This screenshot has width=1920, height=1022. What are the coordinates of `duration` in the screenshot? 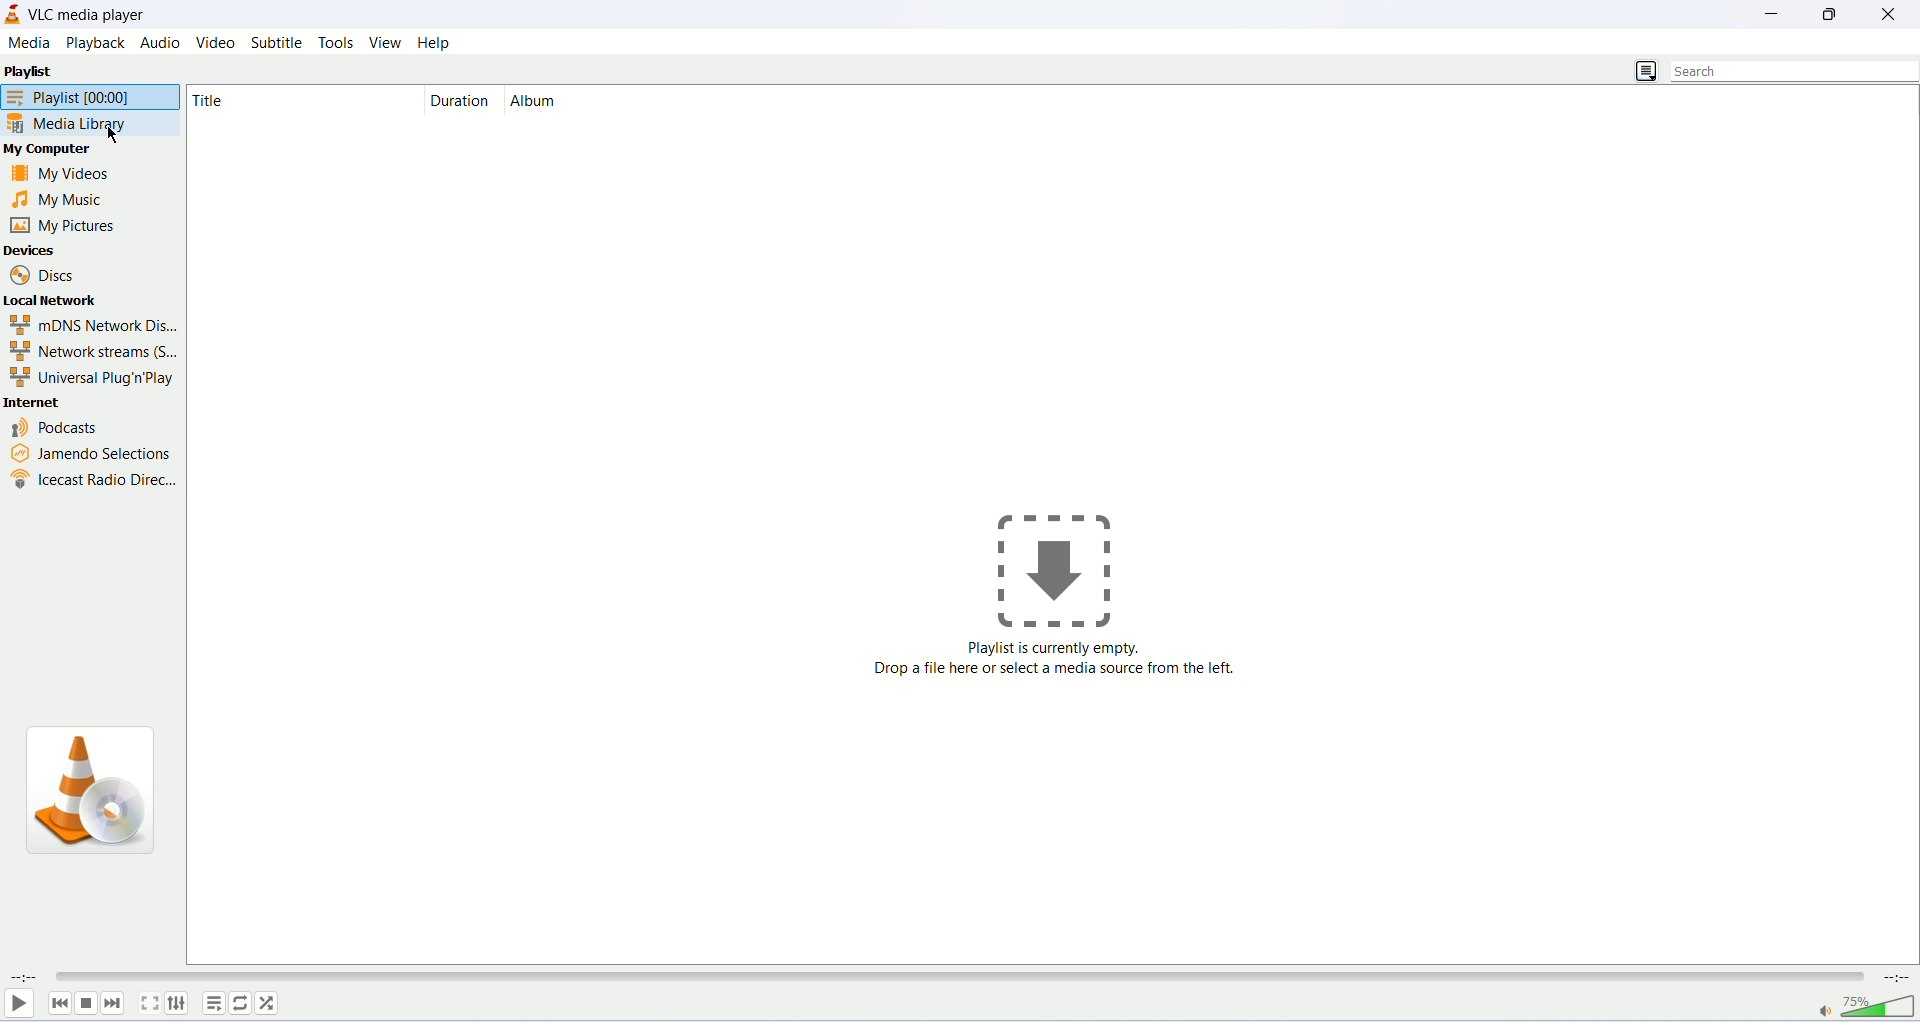 It's located at (460, 101).